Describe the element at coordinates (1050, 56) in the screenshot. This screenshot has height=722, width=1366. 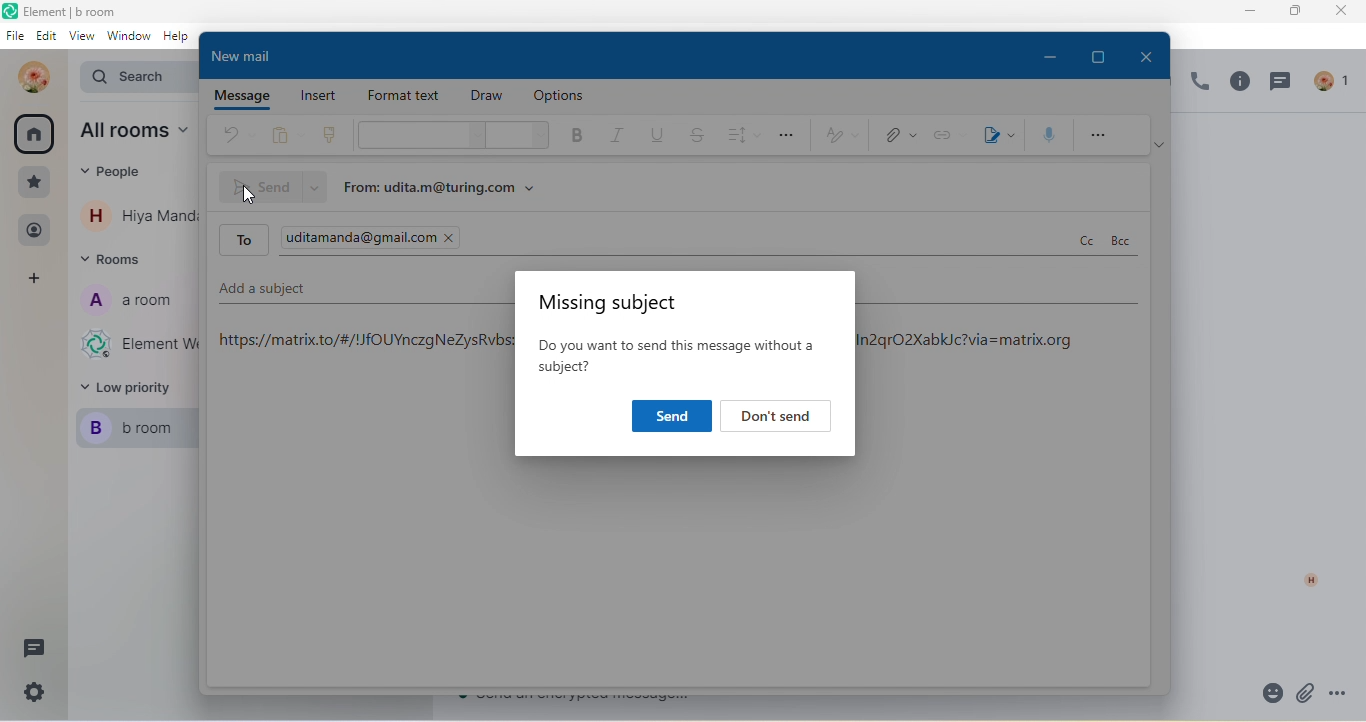
I see `minimize` at that location.